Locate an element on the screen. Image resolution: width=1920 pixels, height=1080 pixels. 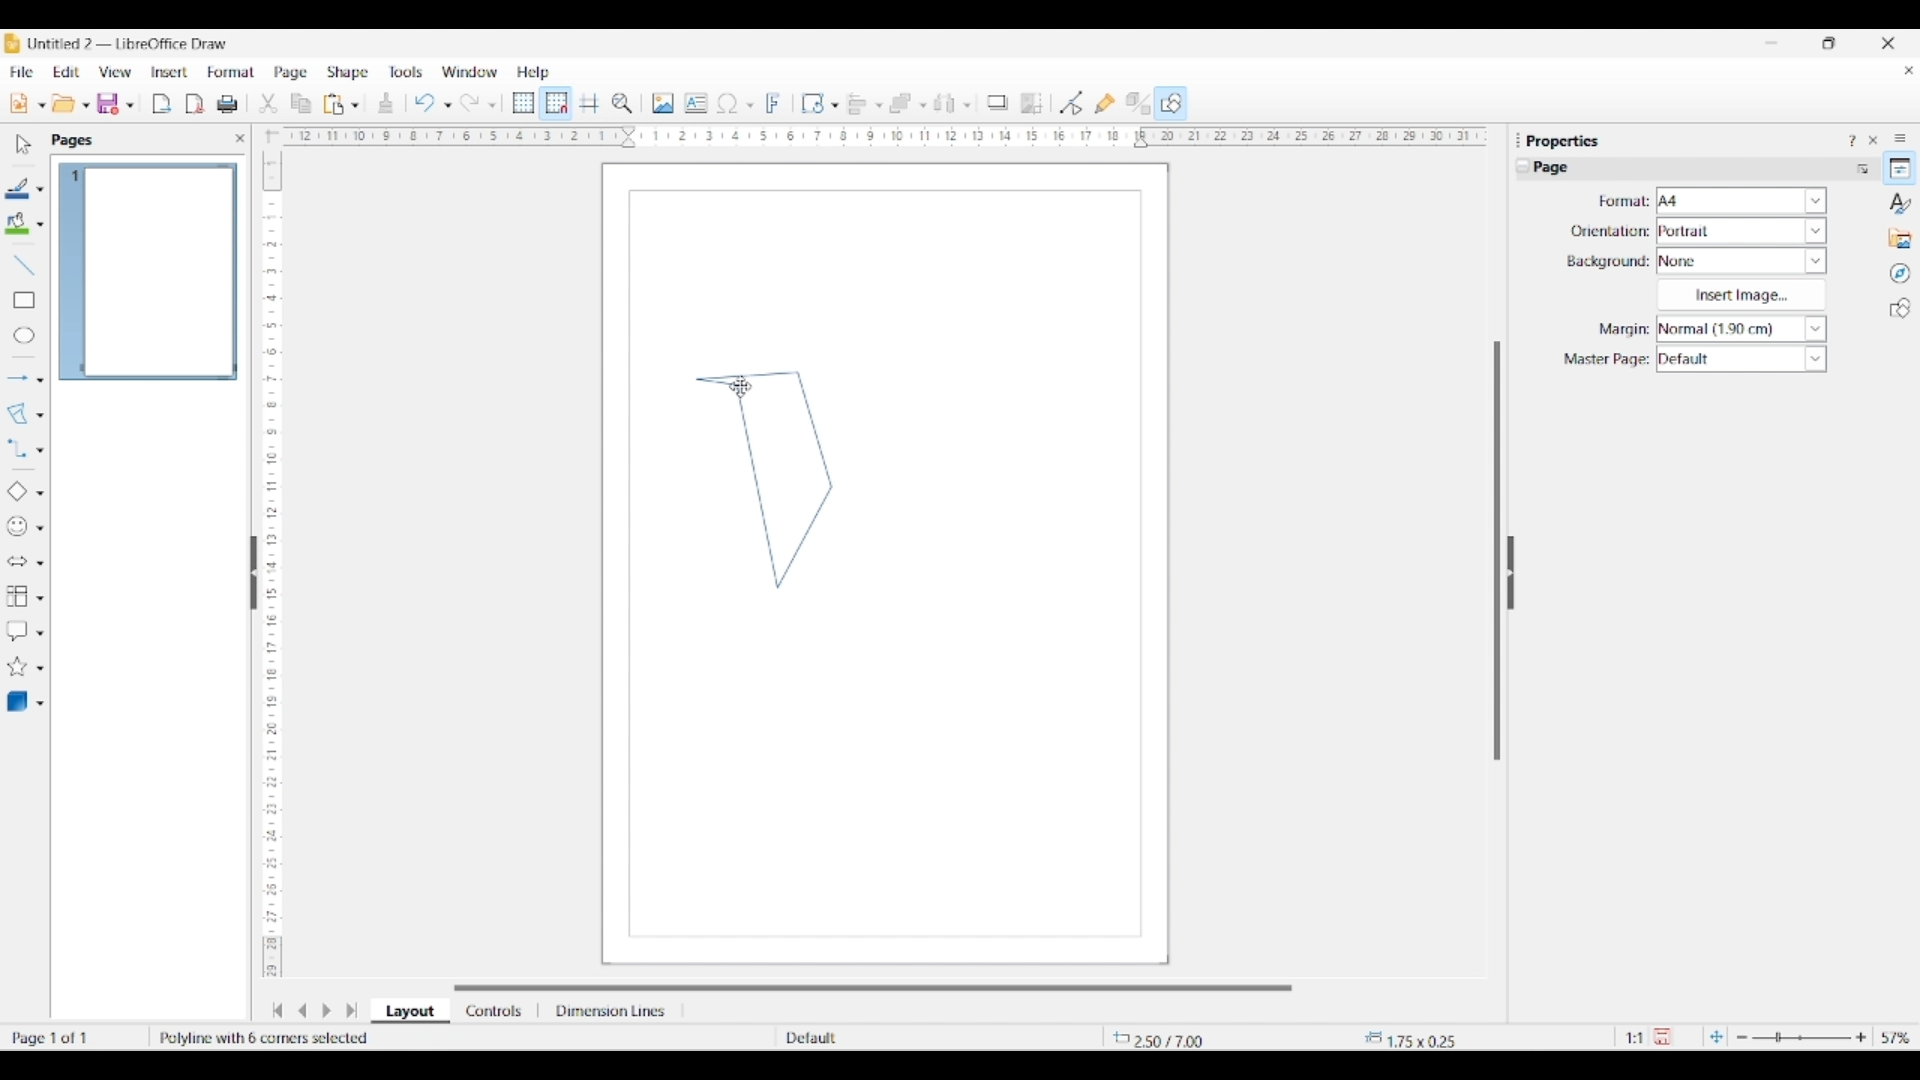
Shadow is located at coordinates (997, 102).